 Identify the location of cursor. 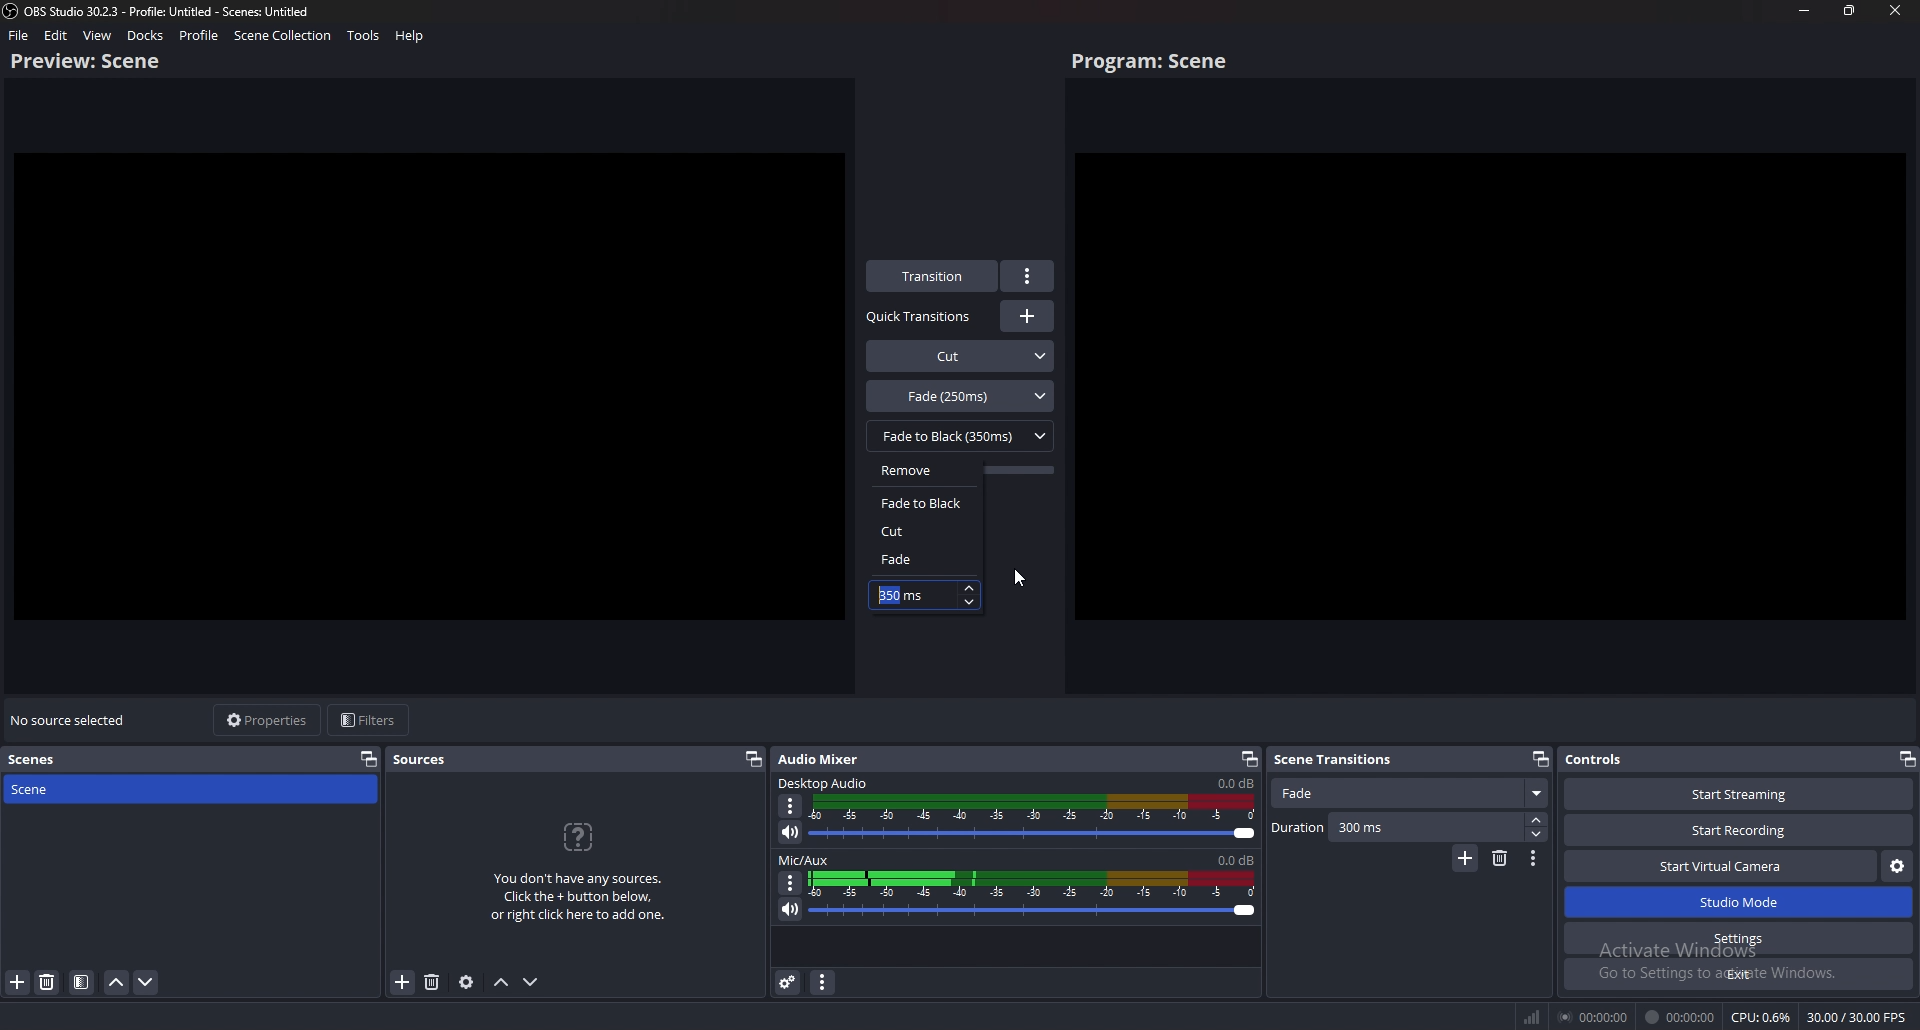
(1019, 579).